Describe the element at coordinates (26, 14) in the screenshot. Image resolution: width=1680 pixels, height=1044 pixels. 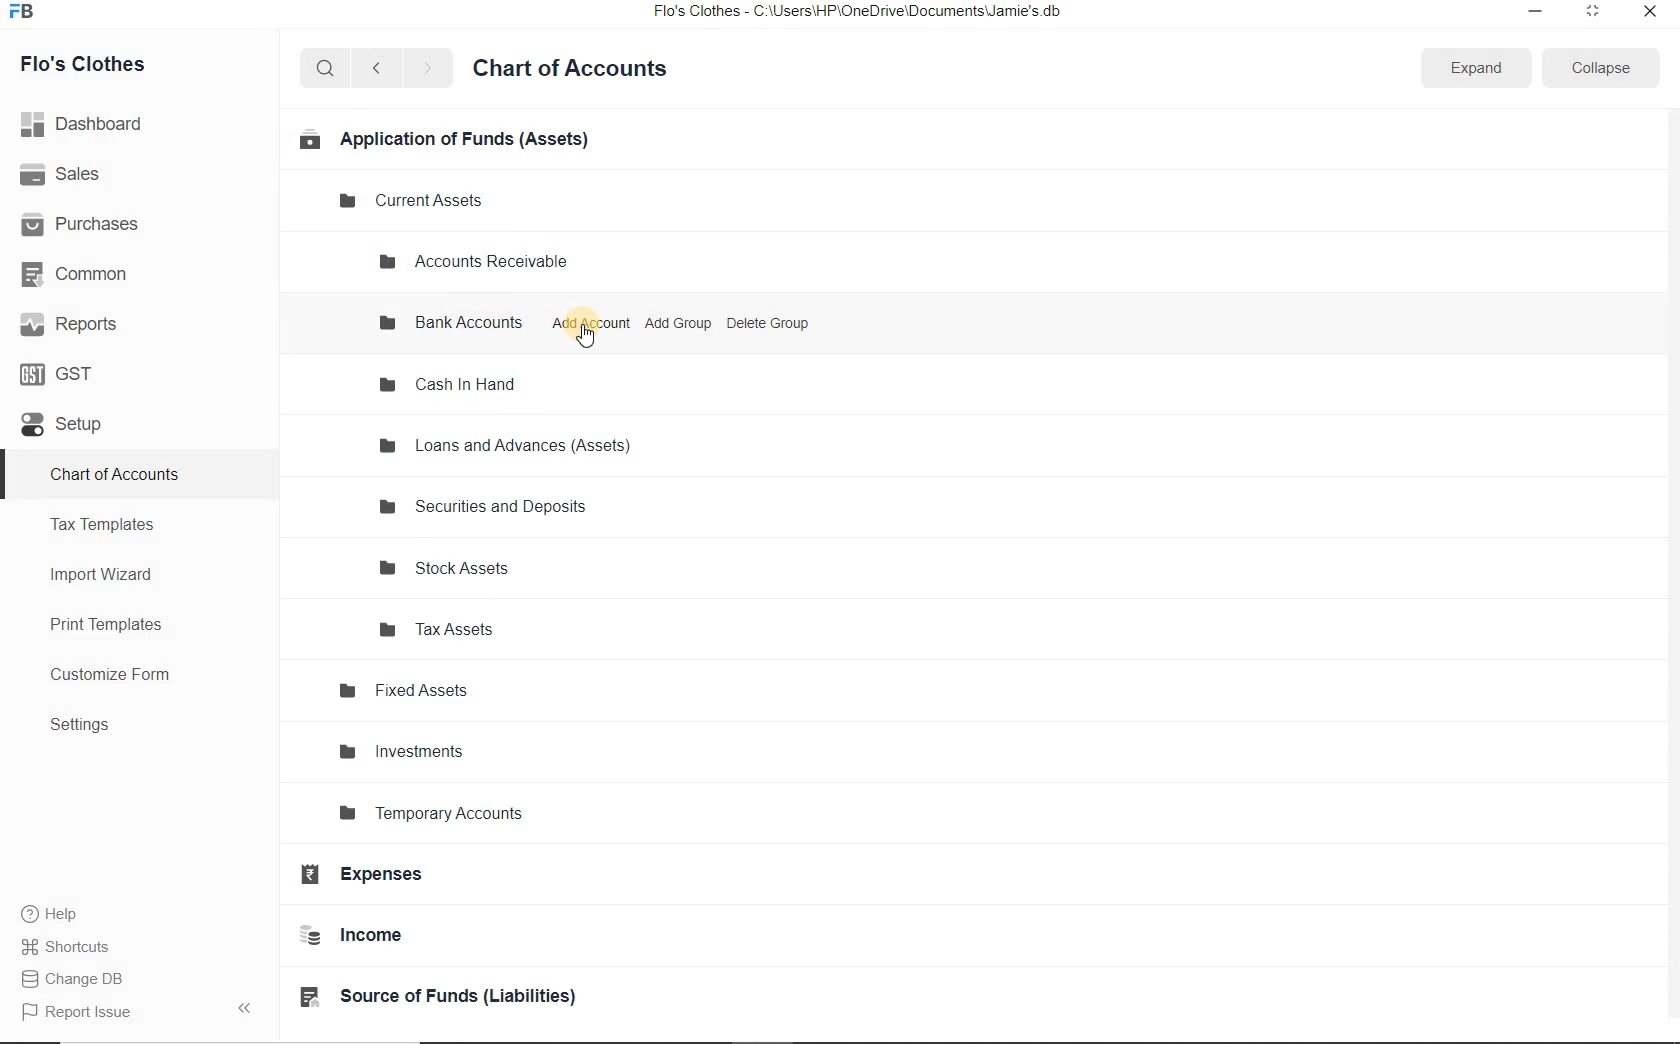
I see `Frappe Books logo` at that location.